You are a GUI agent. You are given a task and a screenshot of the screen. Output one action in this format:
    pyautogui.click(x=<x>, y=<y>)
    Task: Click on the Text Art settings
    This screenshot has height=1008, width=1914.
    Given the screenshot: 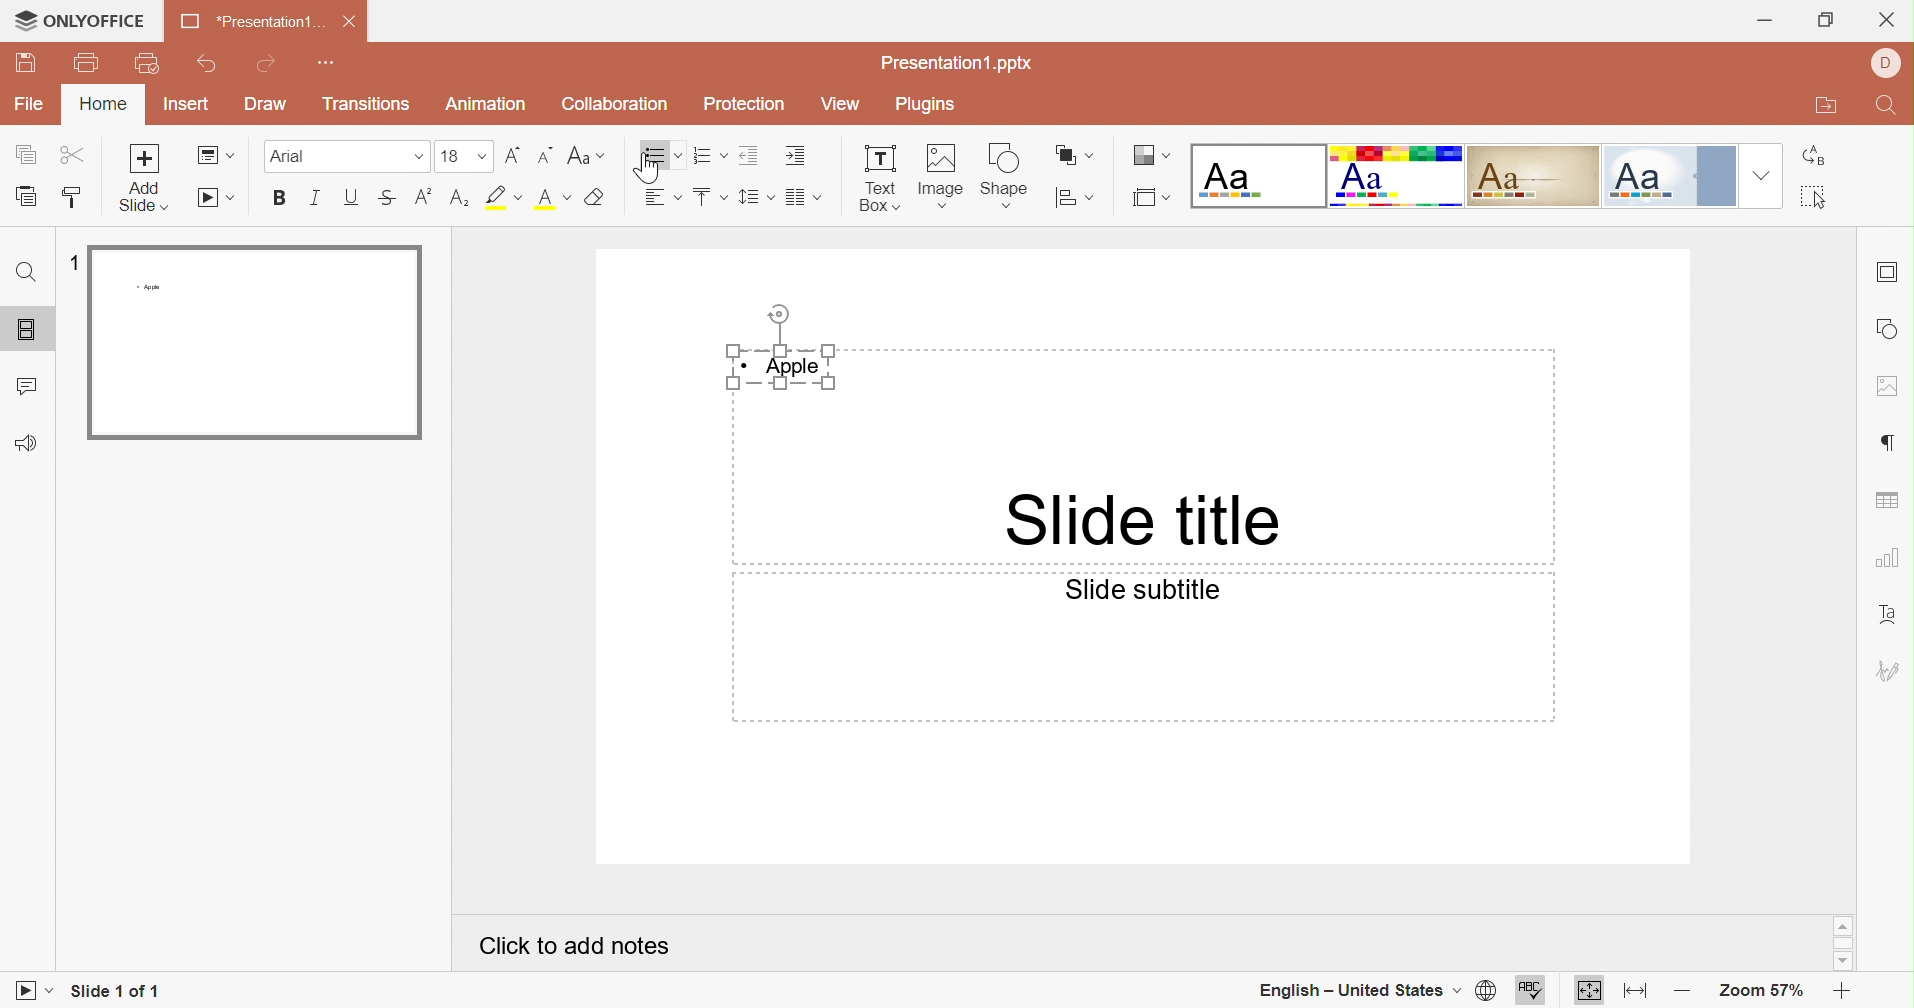 What is the action you would take?
    pyautogui.click(x=1892, y=614)
    